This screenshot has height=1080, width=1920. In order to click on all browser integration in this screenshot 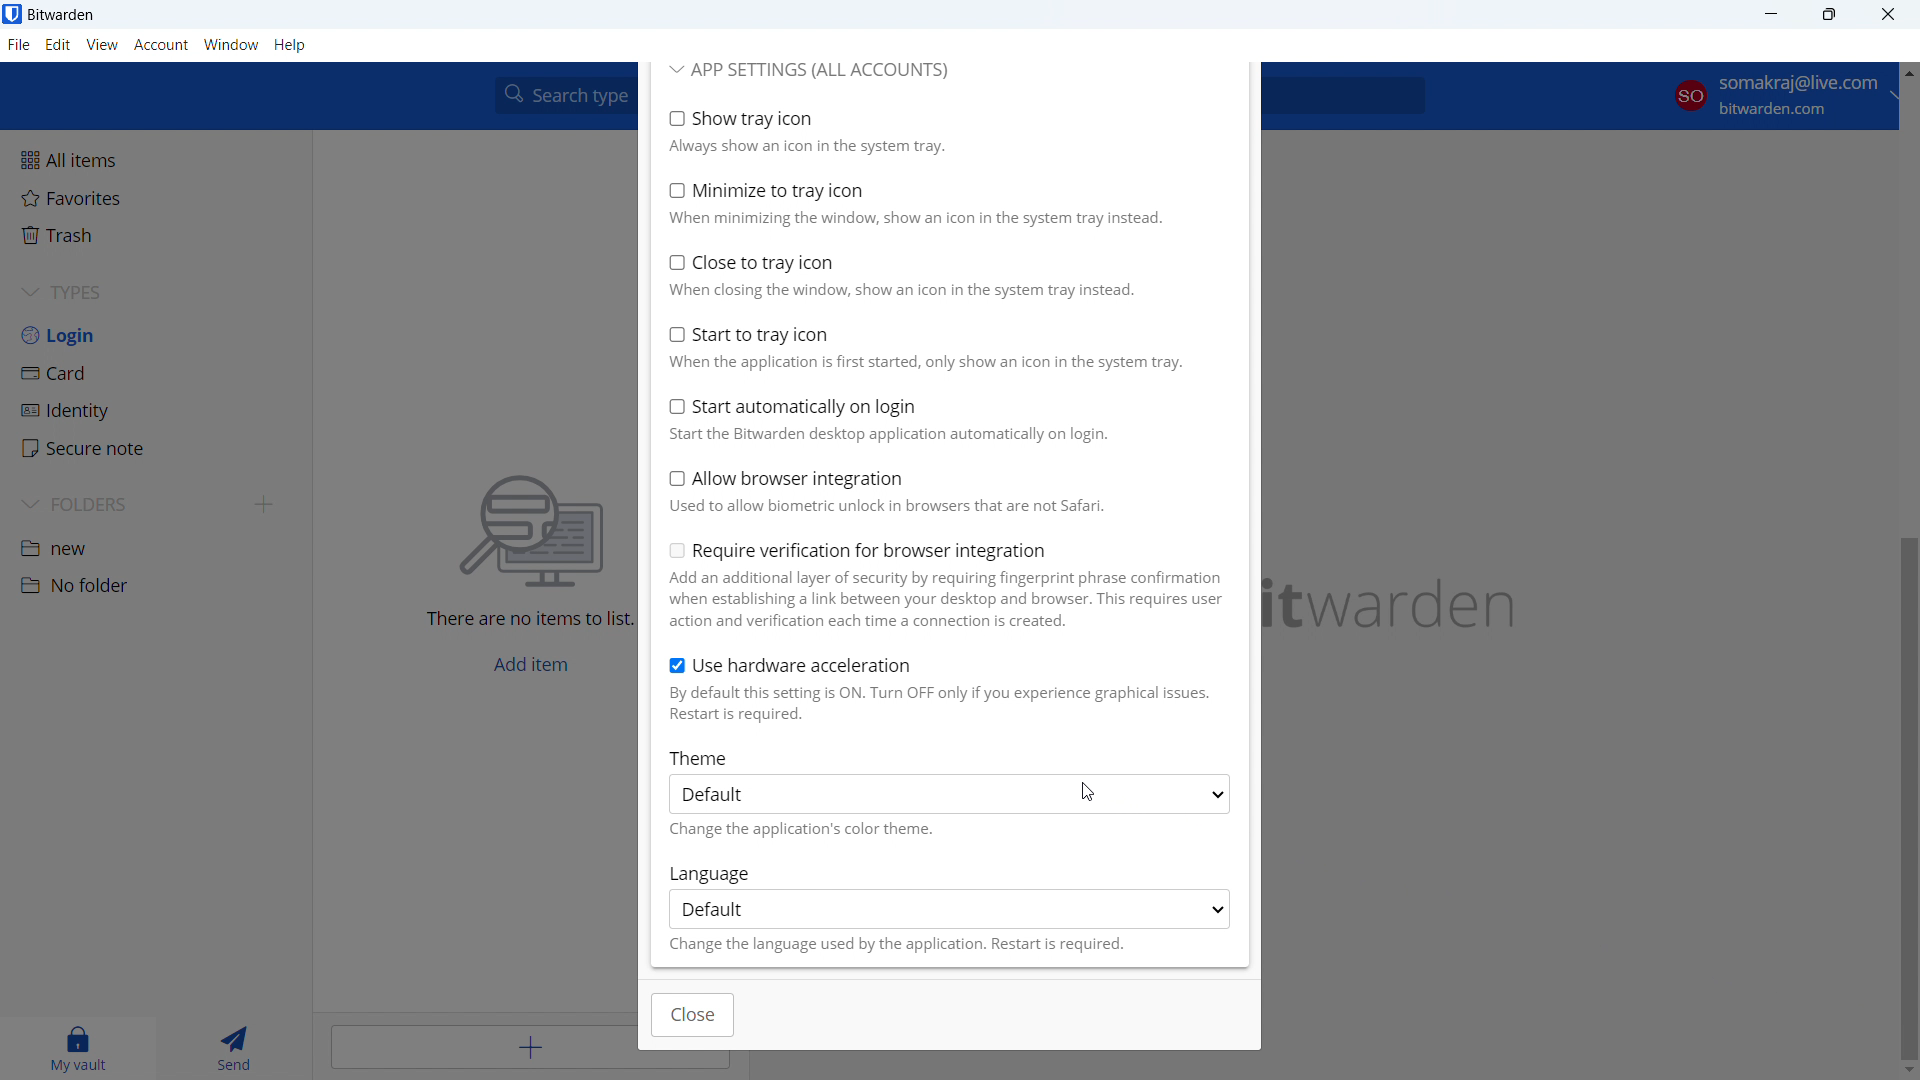, I will do `click(944, 491)`.